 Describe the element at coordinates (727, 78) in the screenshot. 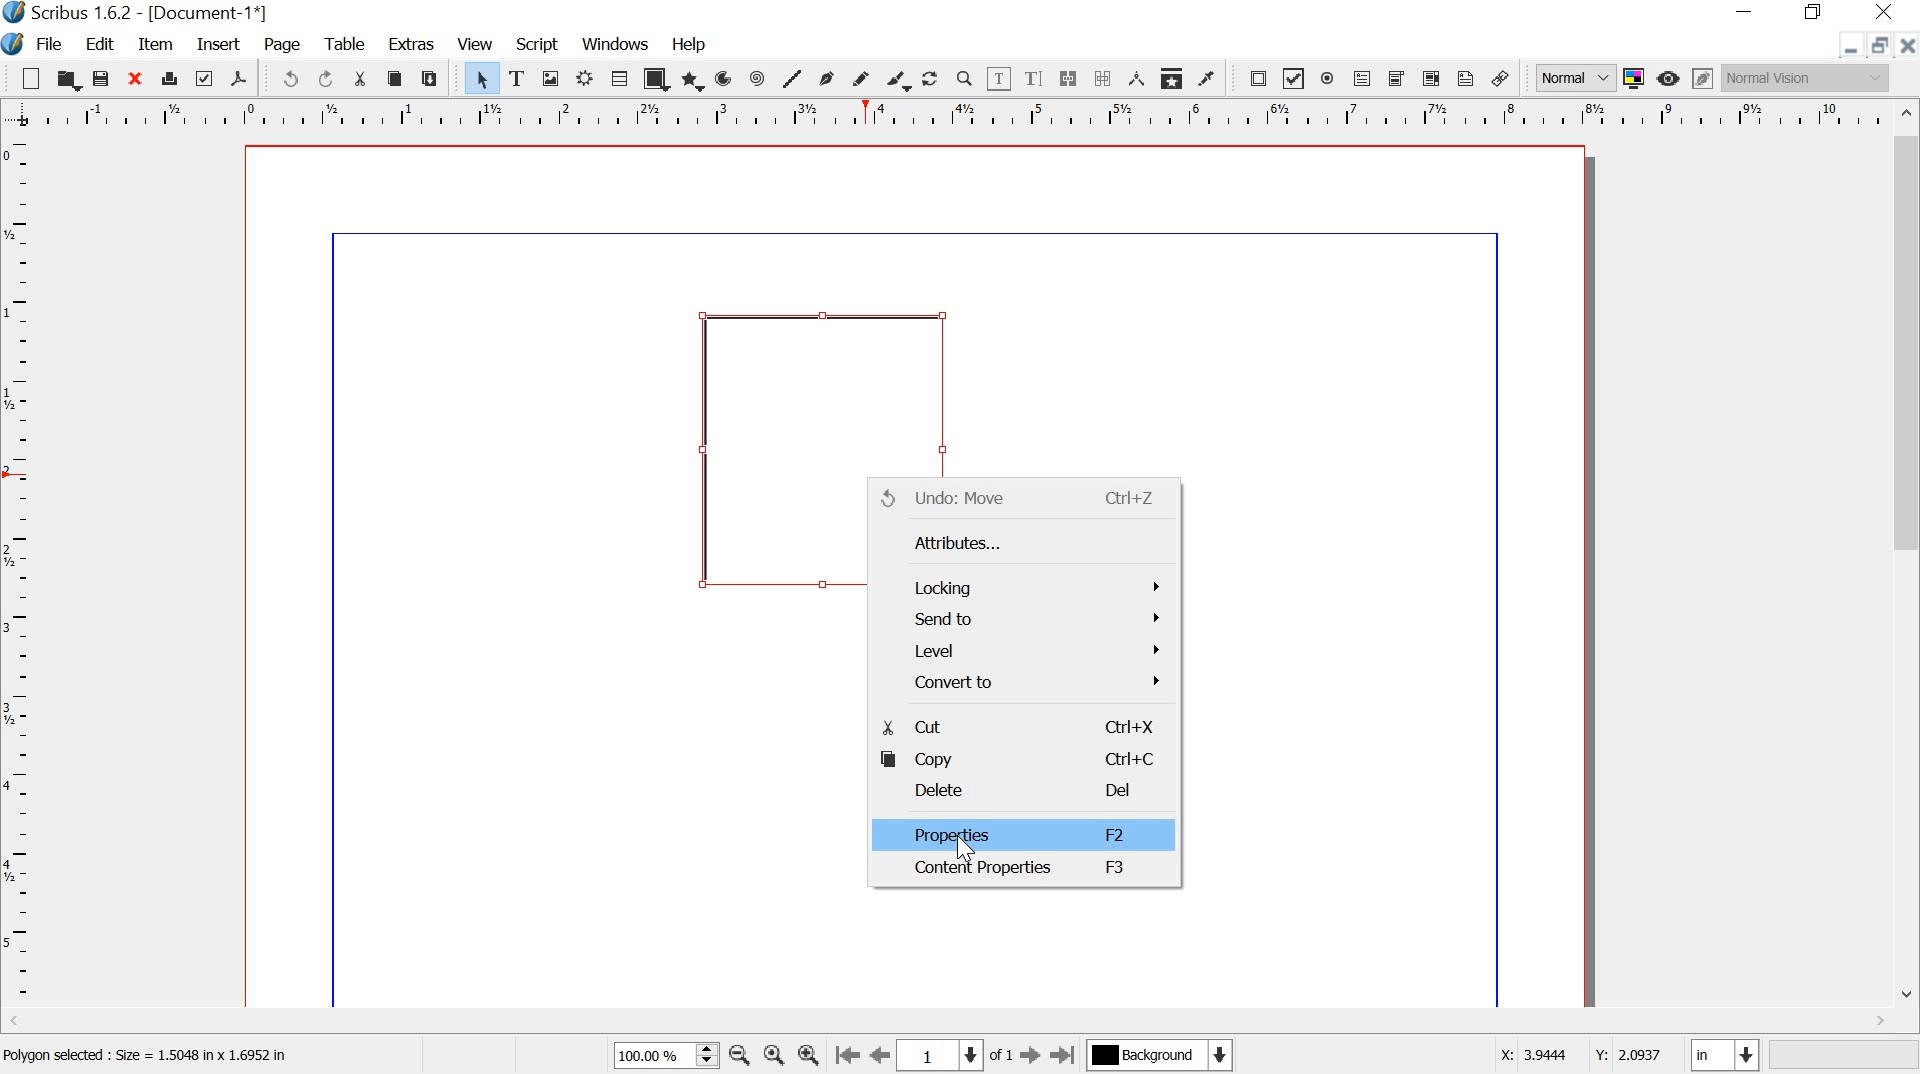

I see `arc` at that location.